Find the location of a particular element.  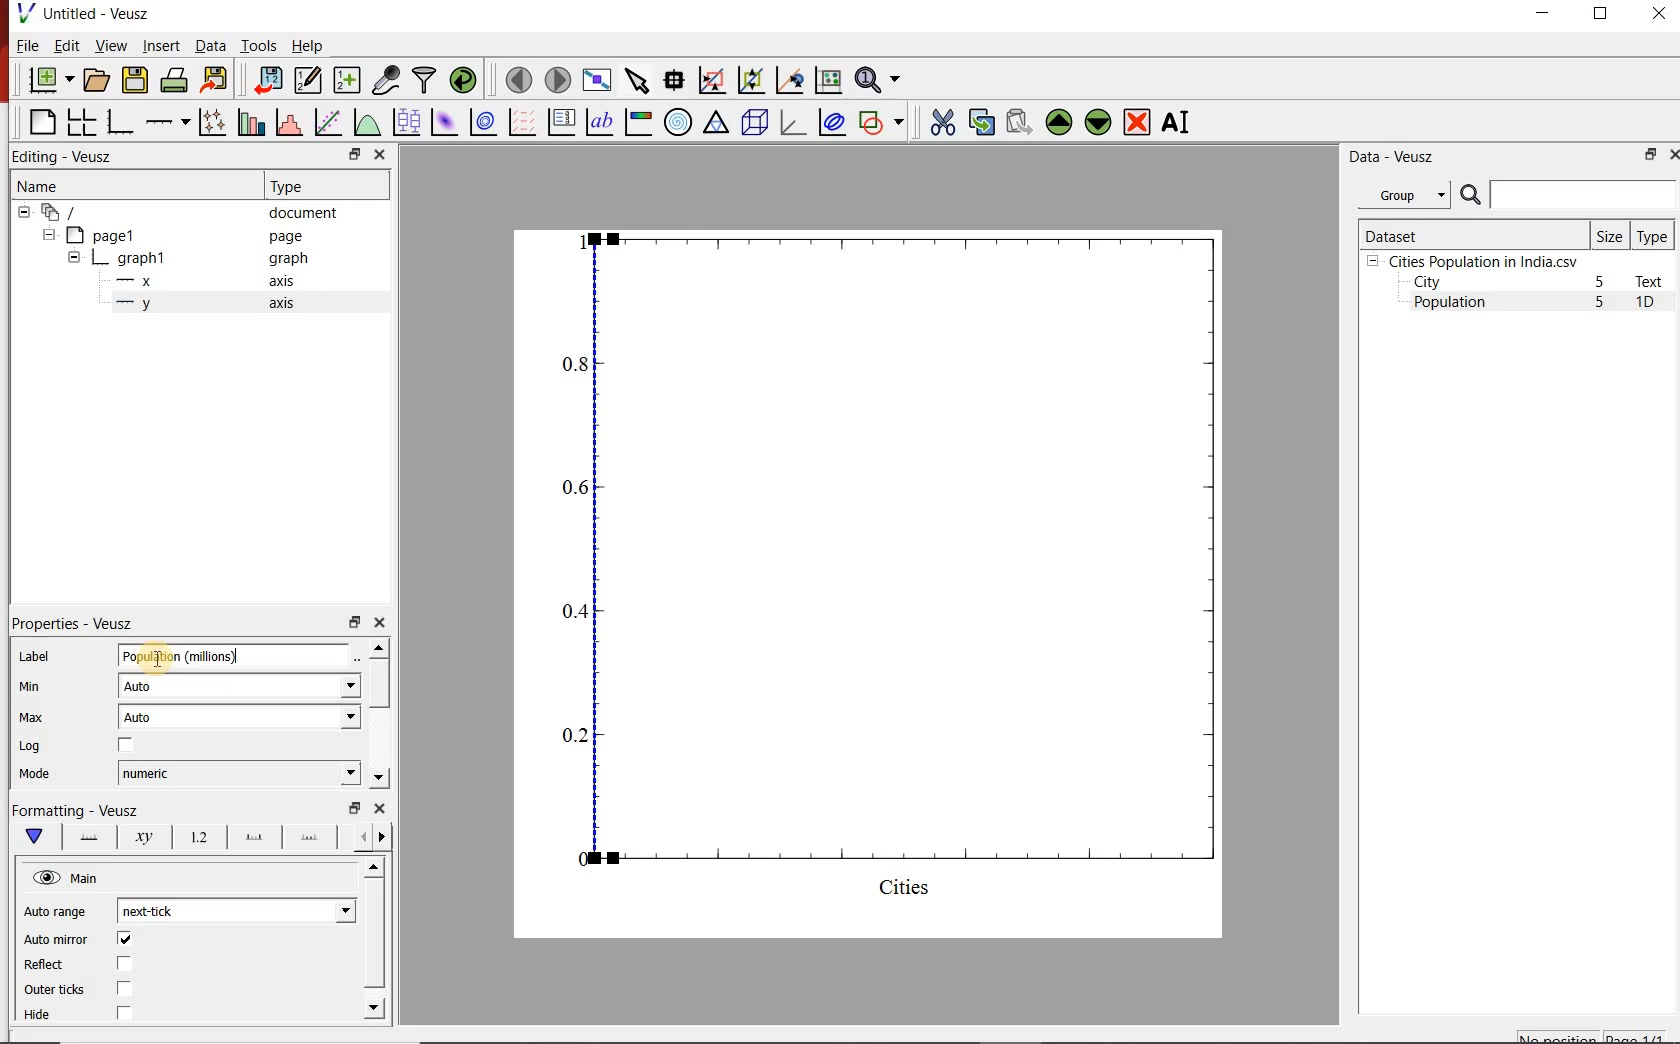

add a shape to the plot is located at coordinates (882, 121).